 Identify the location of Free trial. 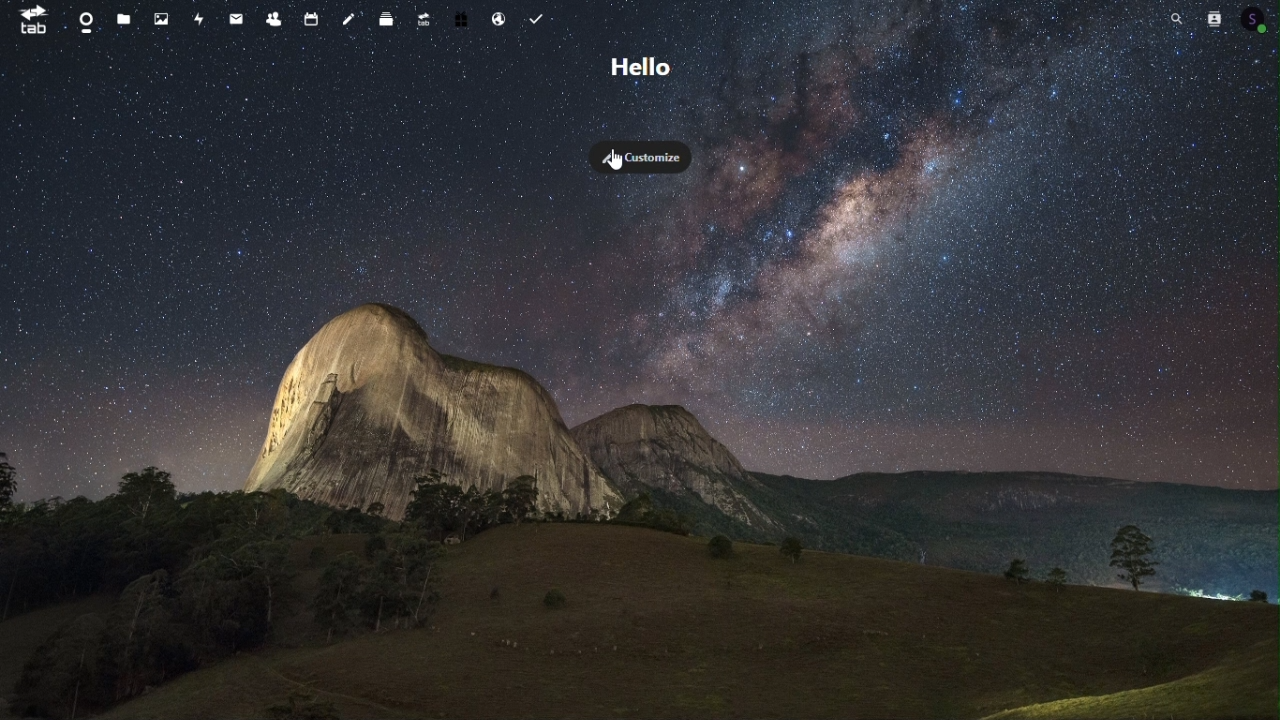
(460, 17).